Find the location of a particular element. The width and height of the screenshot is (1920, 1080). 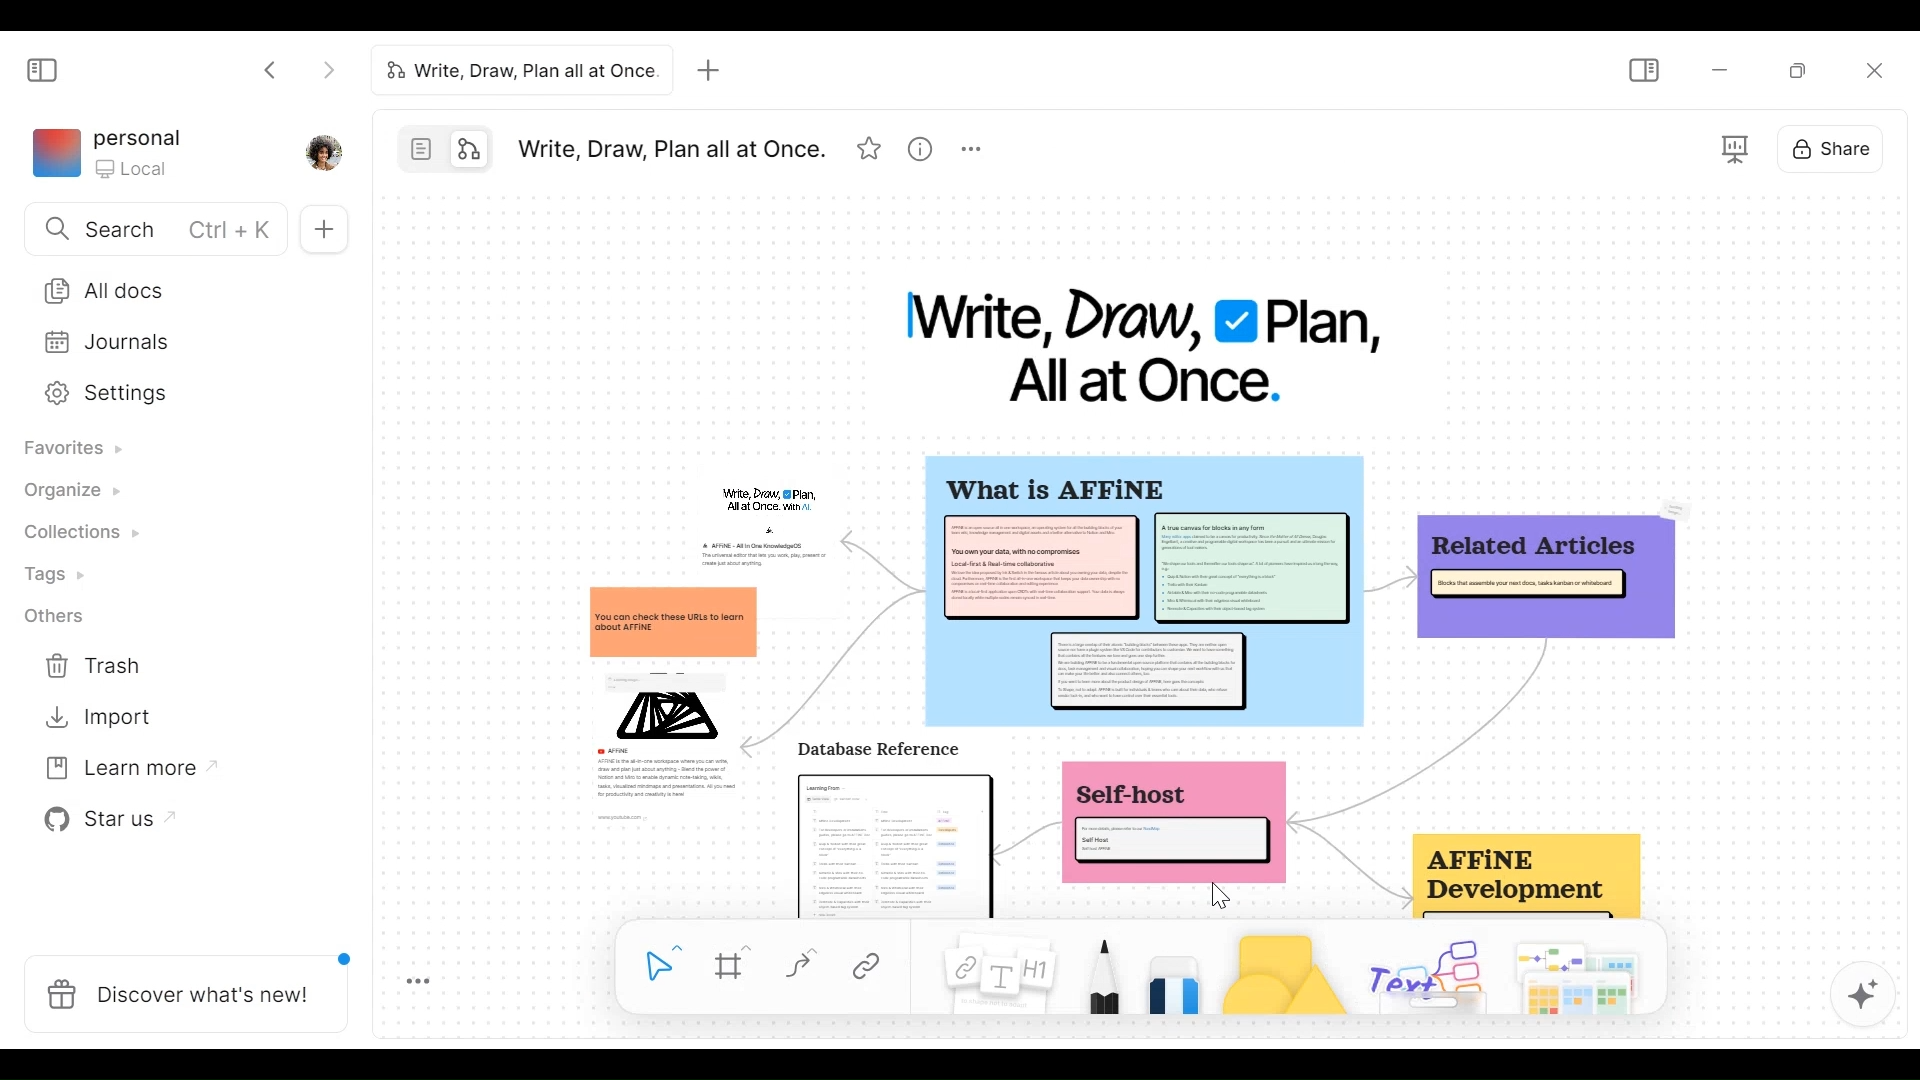

Curve is located at coordinates (801, 968).